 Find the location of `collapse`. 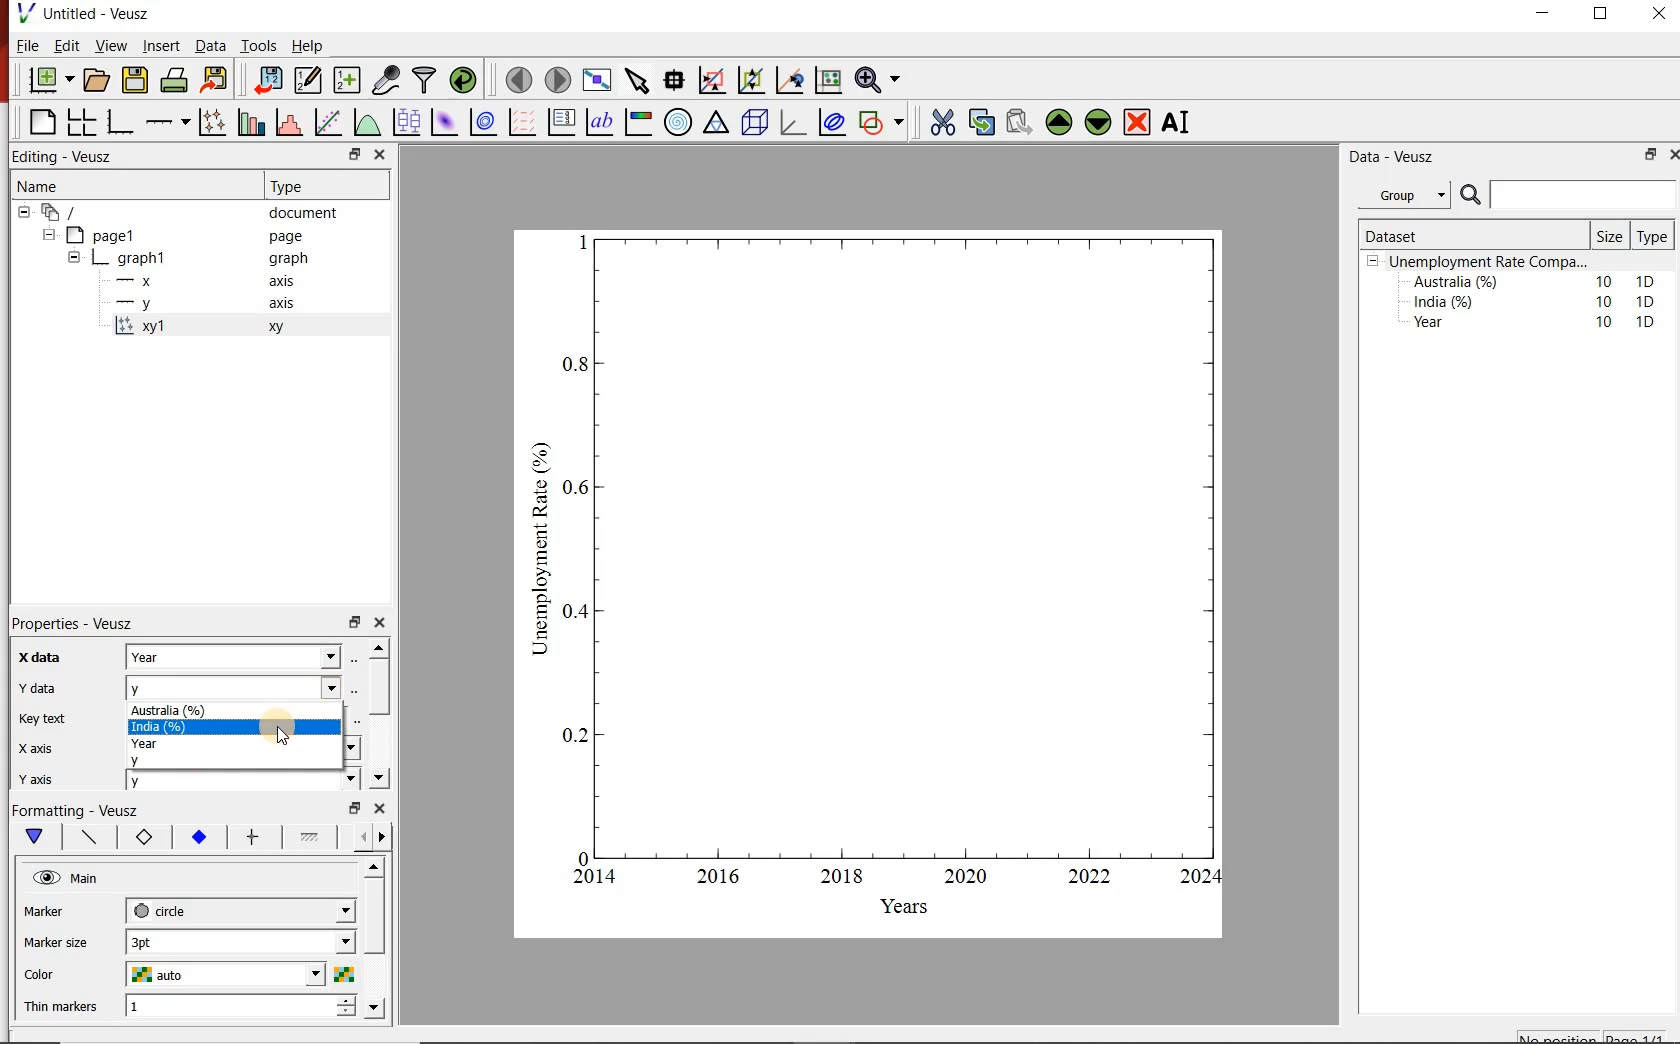

collapse is located at coordinates (48, 235).